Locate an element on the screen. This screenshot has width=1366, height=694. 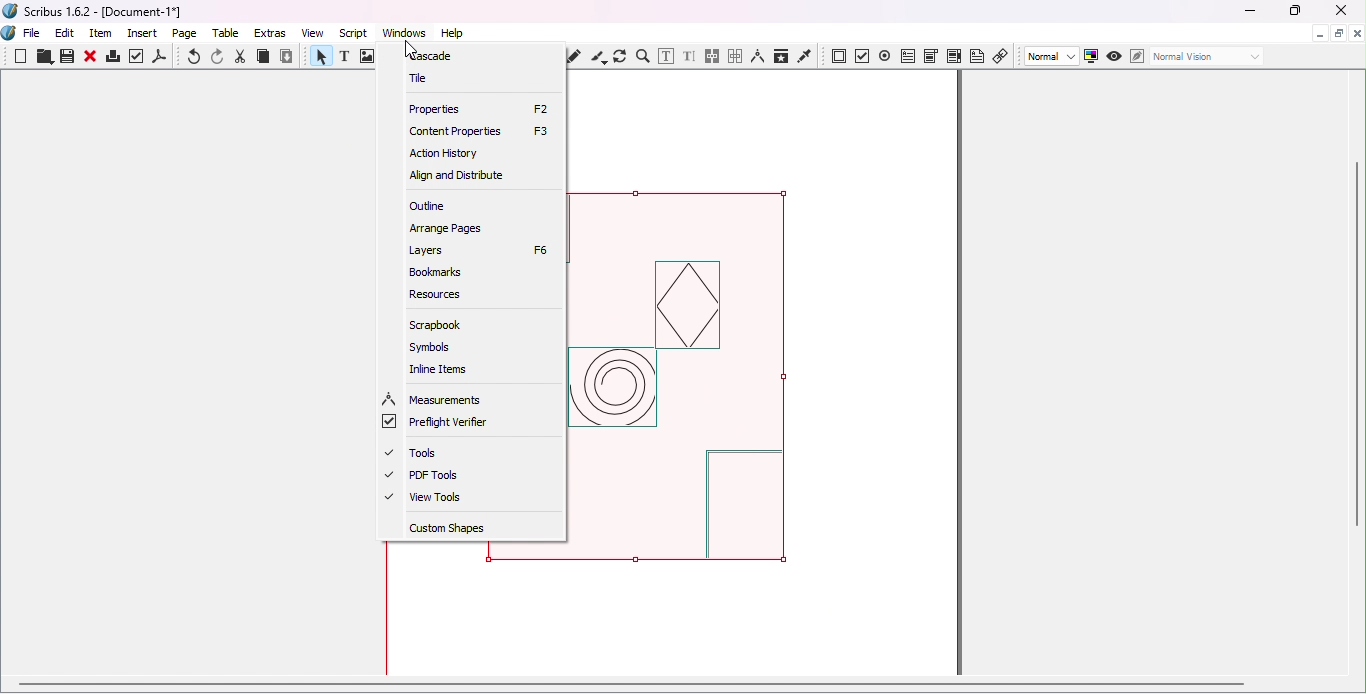
Outline is located at coordinates (428, 205).